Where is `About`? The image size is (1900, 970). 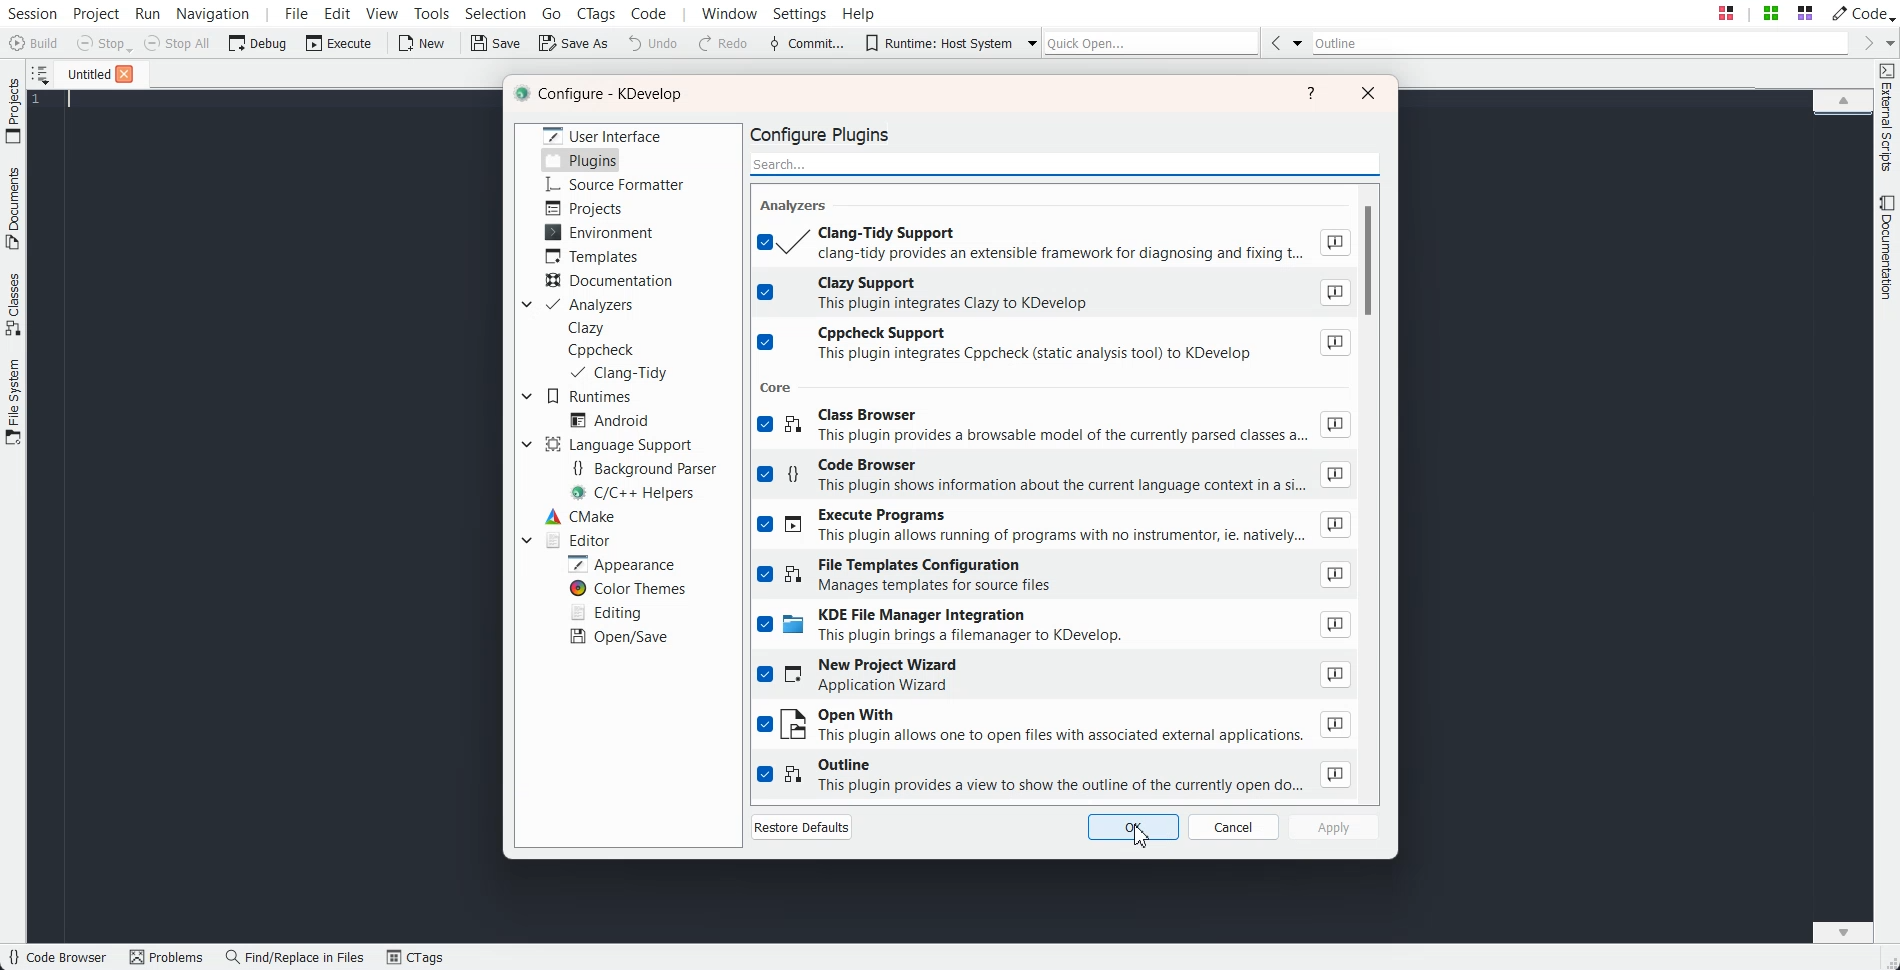 About is located at coordinates (1335, 343).